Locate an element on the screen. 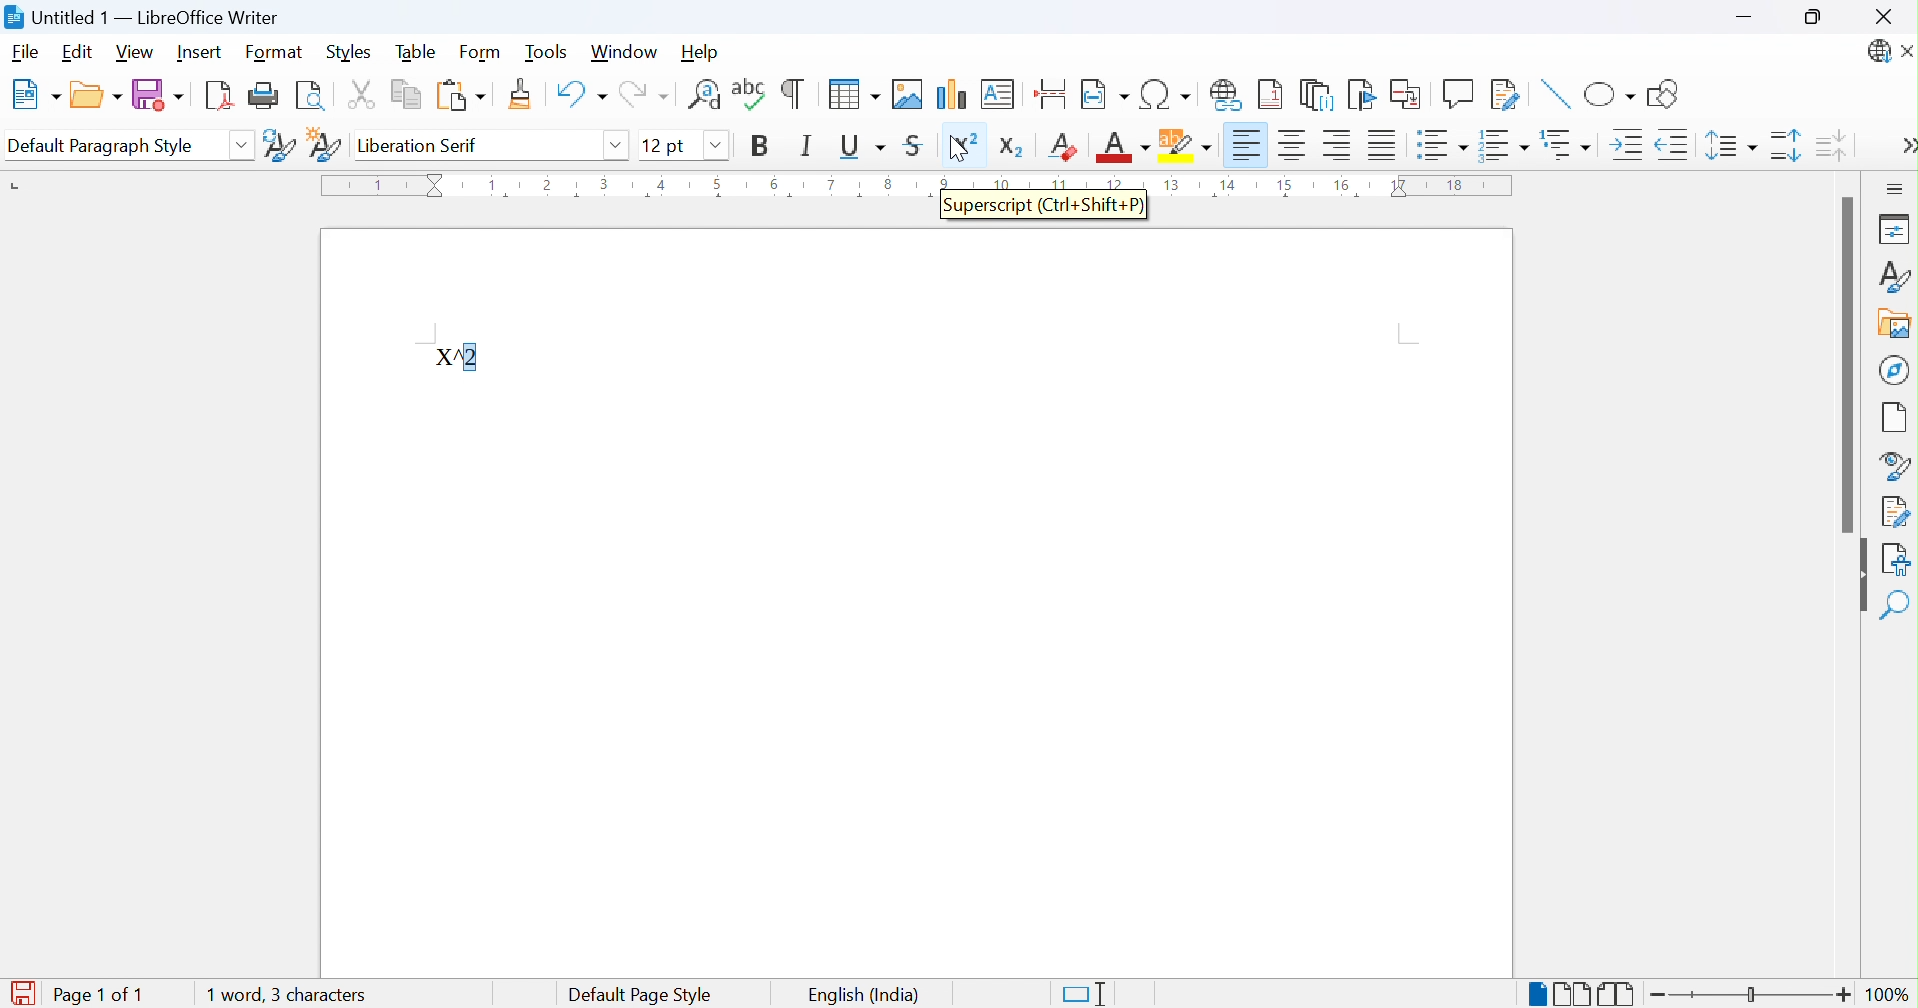  Book view is located at coordinates (1622, 994).